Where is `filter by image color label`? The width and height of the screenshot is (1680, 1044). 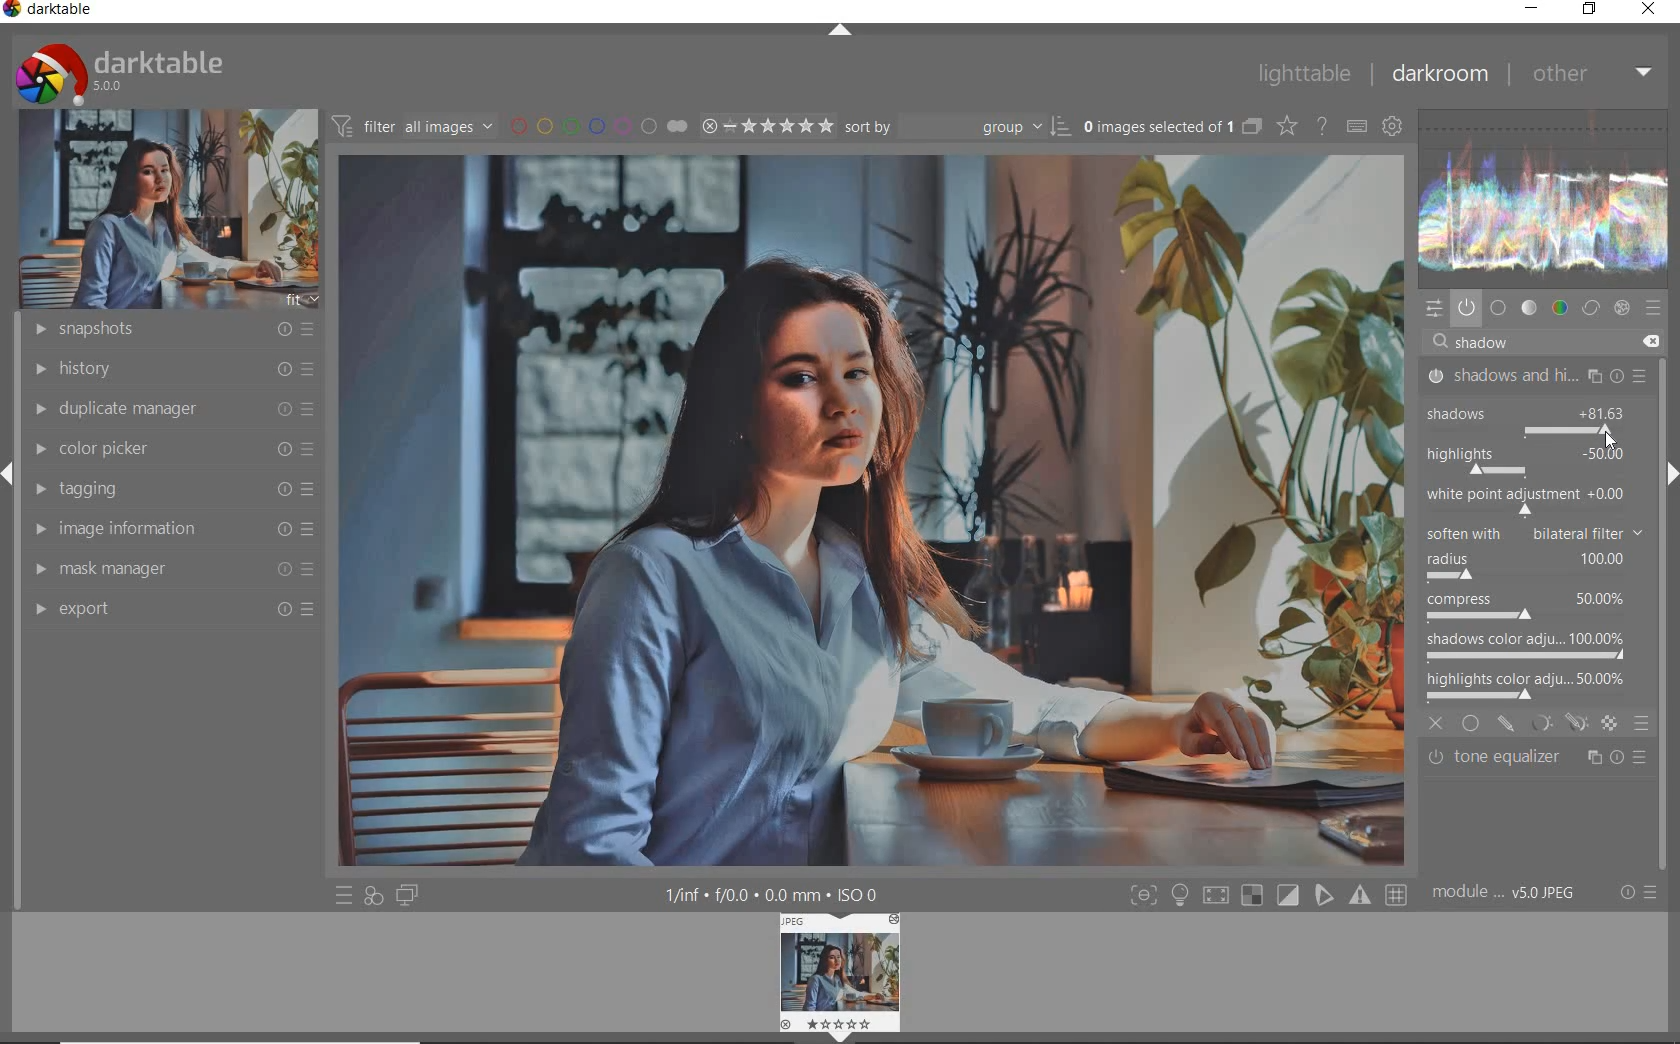
filter by image color label is located at coordinates (597, 124).